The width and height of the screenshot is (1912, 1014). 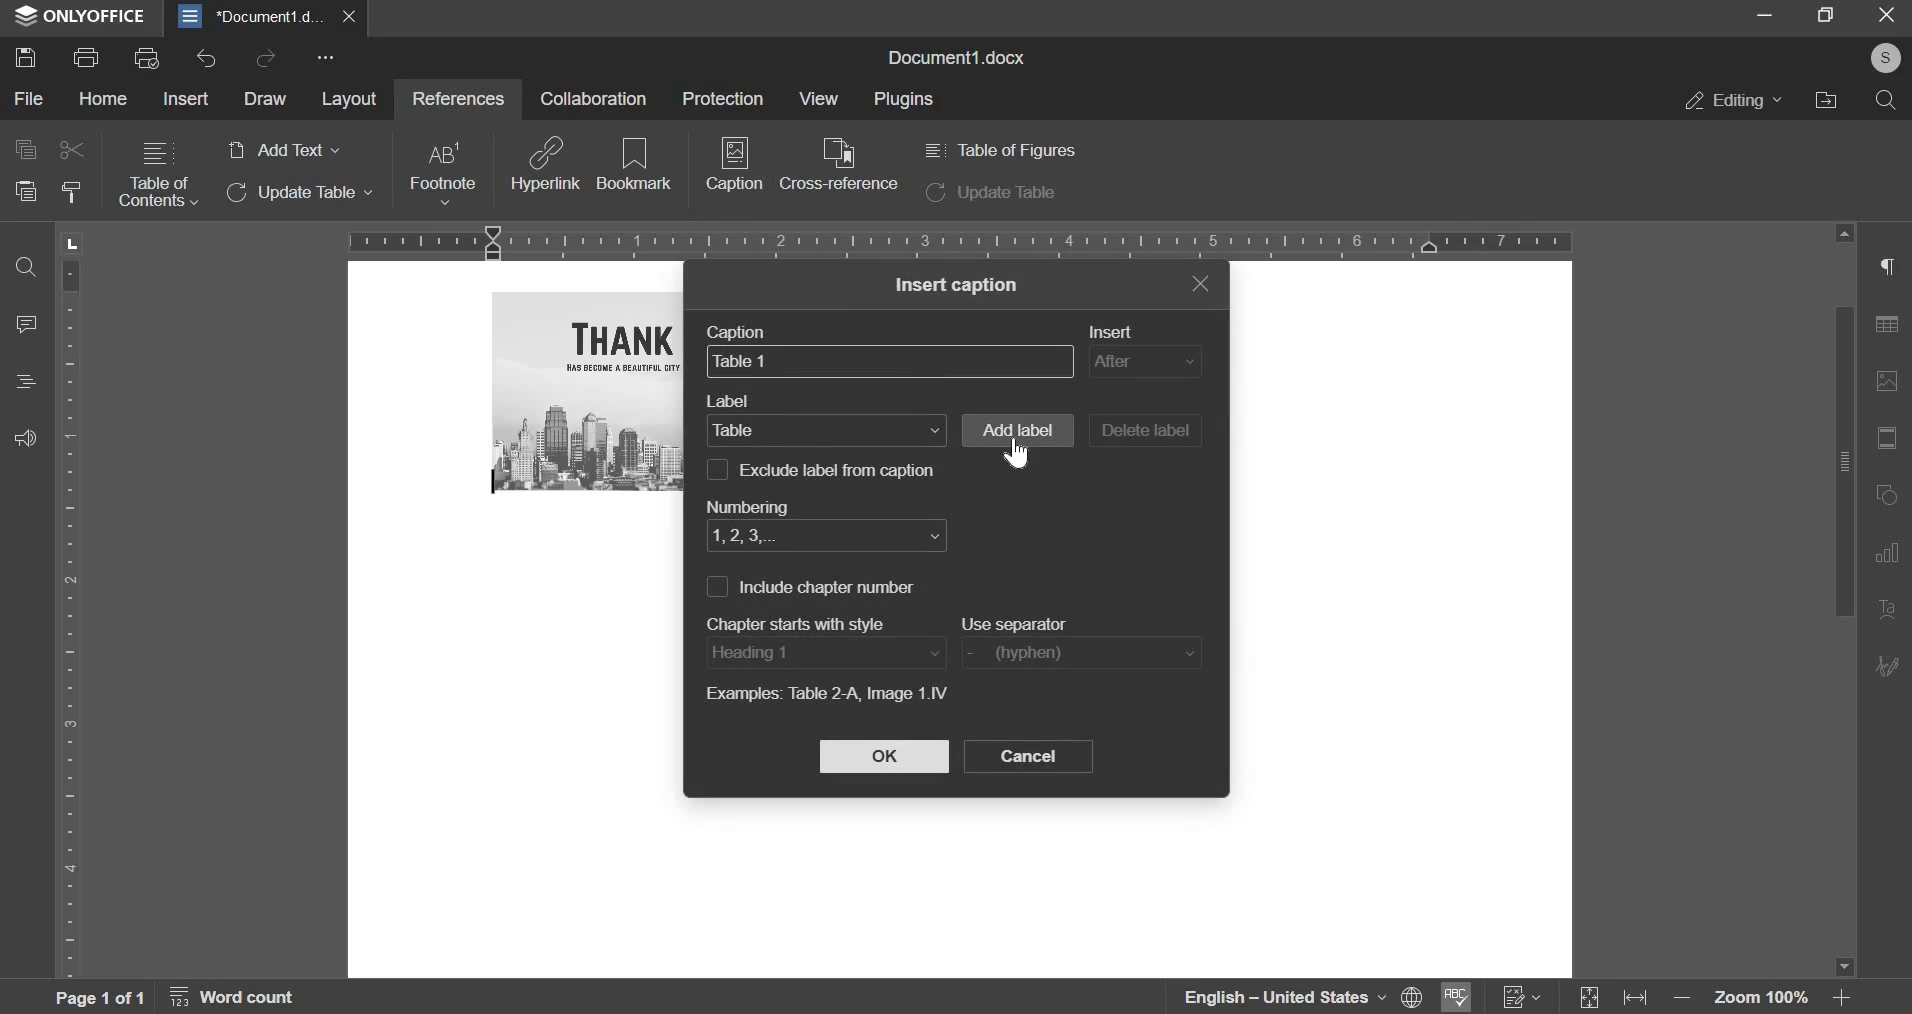 What do you see at coordinates (25, 437) in the screenshot?
I see `feedback` at bounding box center [25, 437].